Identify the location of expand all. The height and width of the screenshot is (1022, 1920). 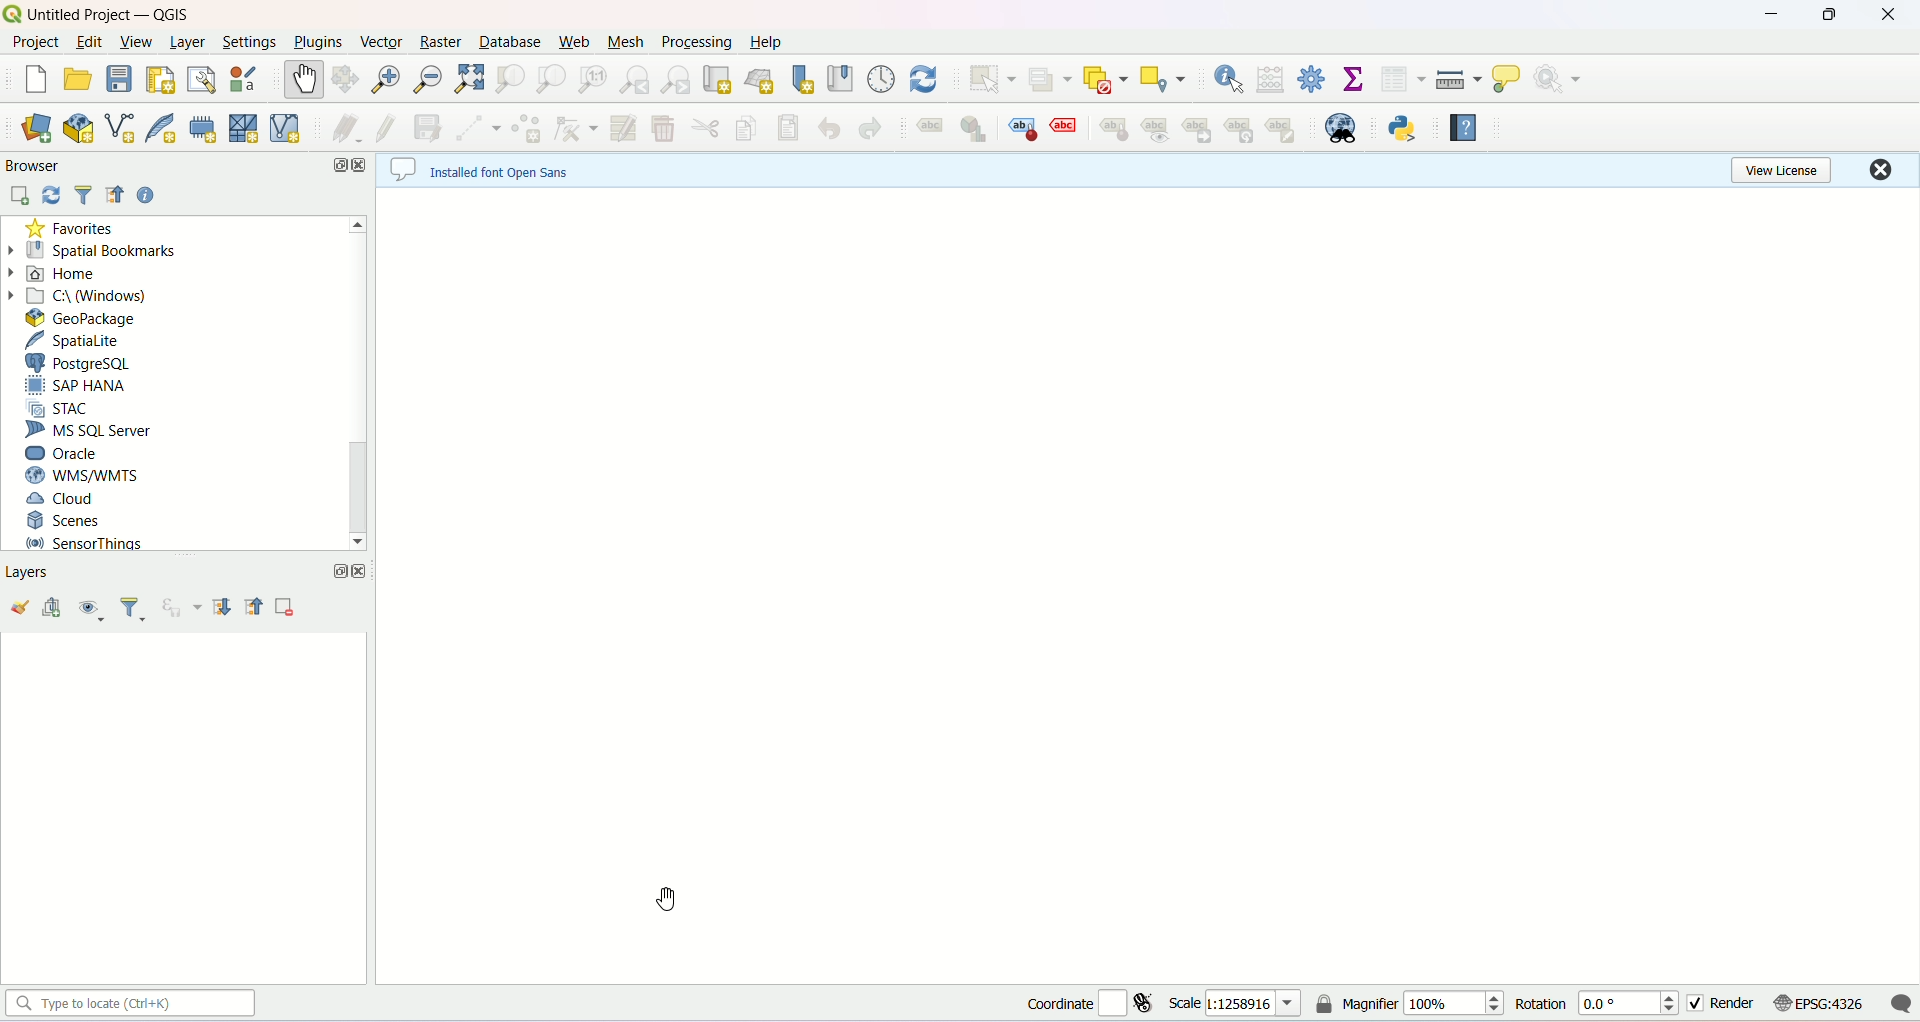
(224, 608).